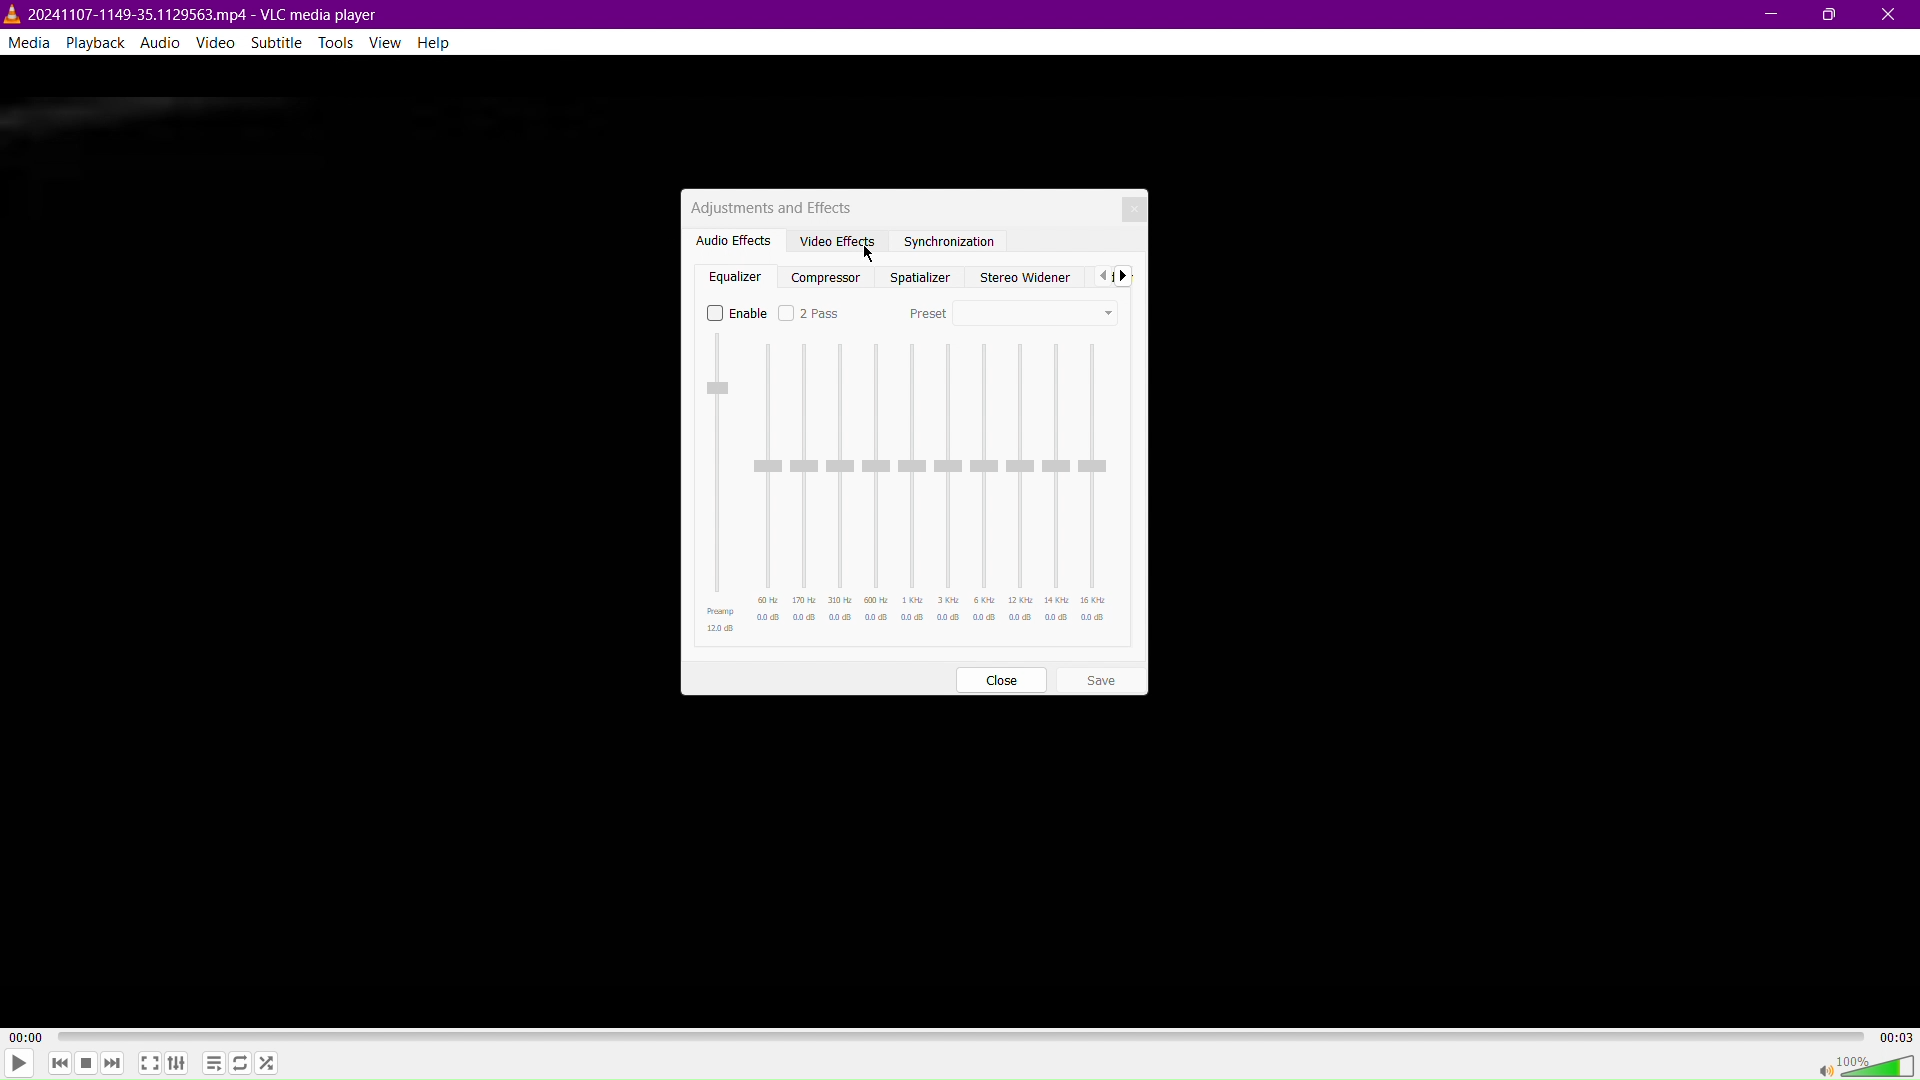 The width and height of the screenshot is (1920, 1080). Describe the element at coordinates (113, 1065) in the screenshot. I see `Skip Forward` at that location.